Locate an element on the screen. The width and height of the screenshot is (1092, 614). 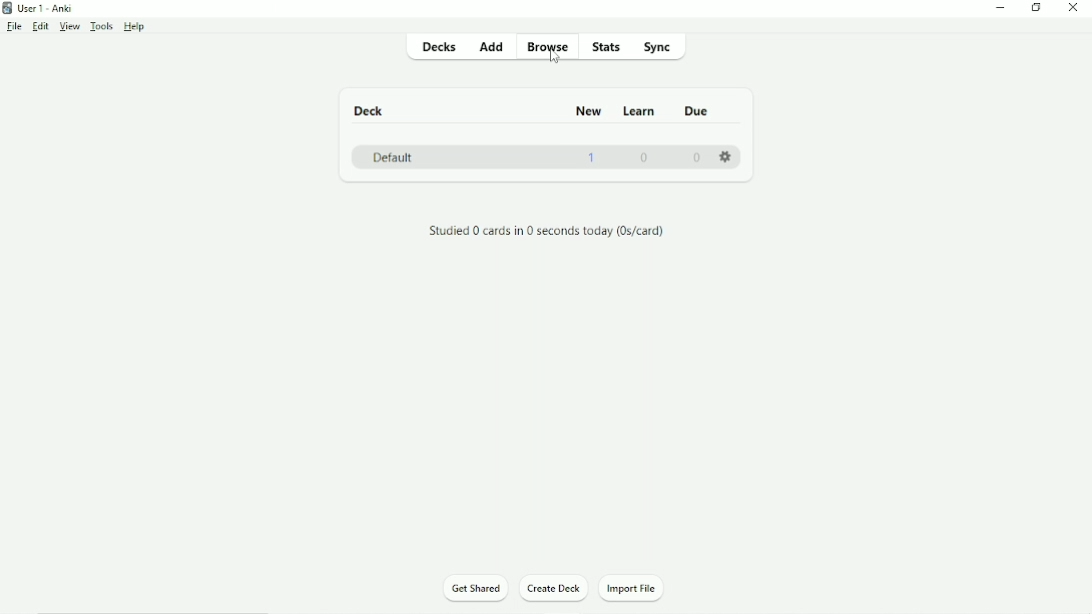
Minimize is located at coordinates (1000, 8).